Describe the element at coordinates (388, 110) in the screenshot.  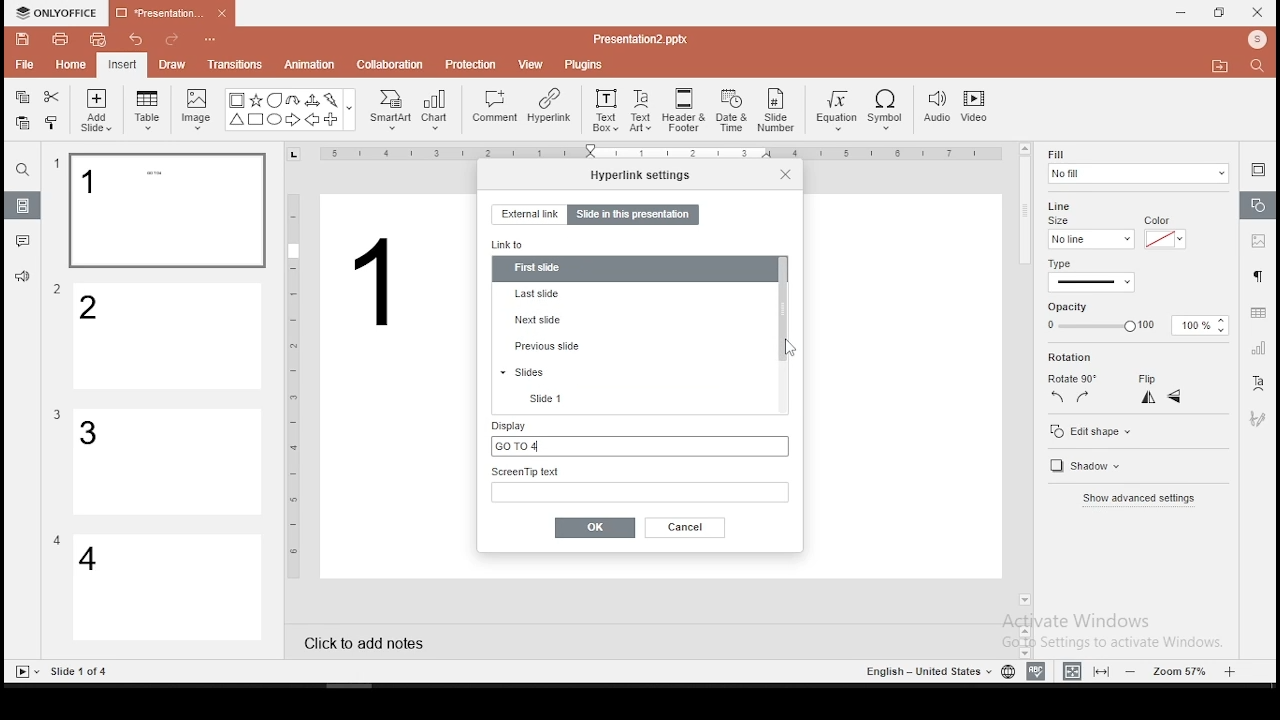
I see `smart` at that location.